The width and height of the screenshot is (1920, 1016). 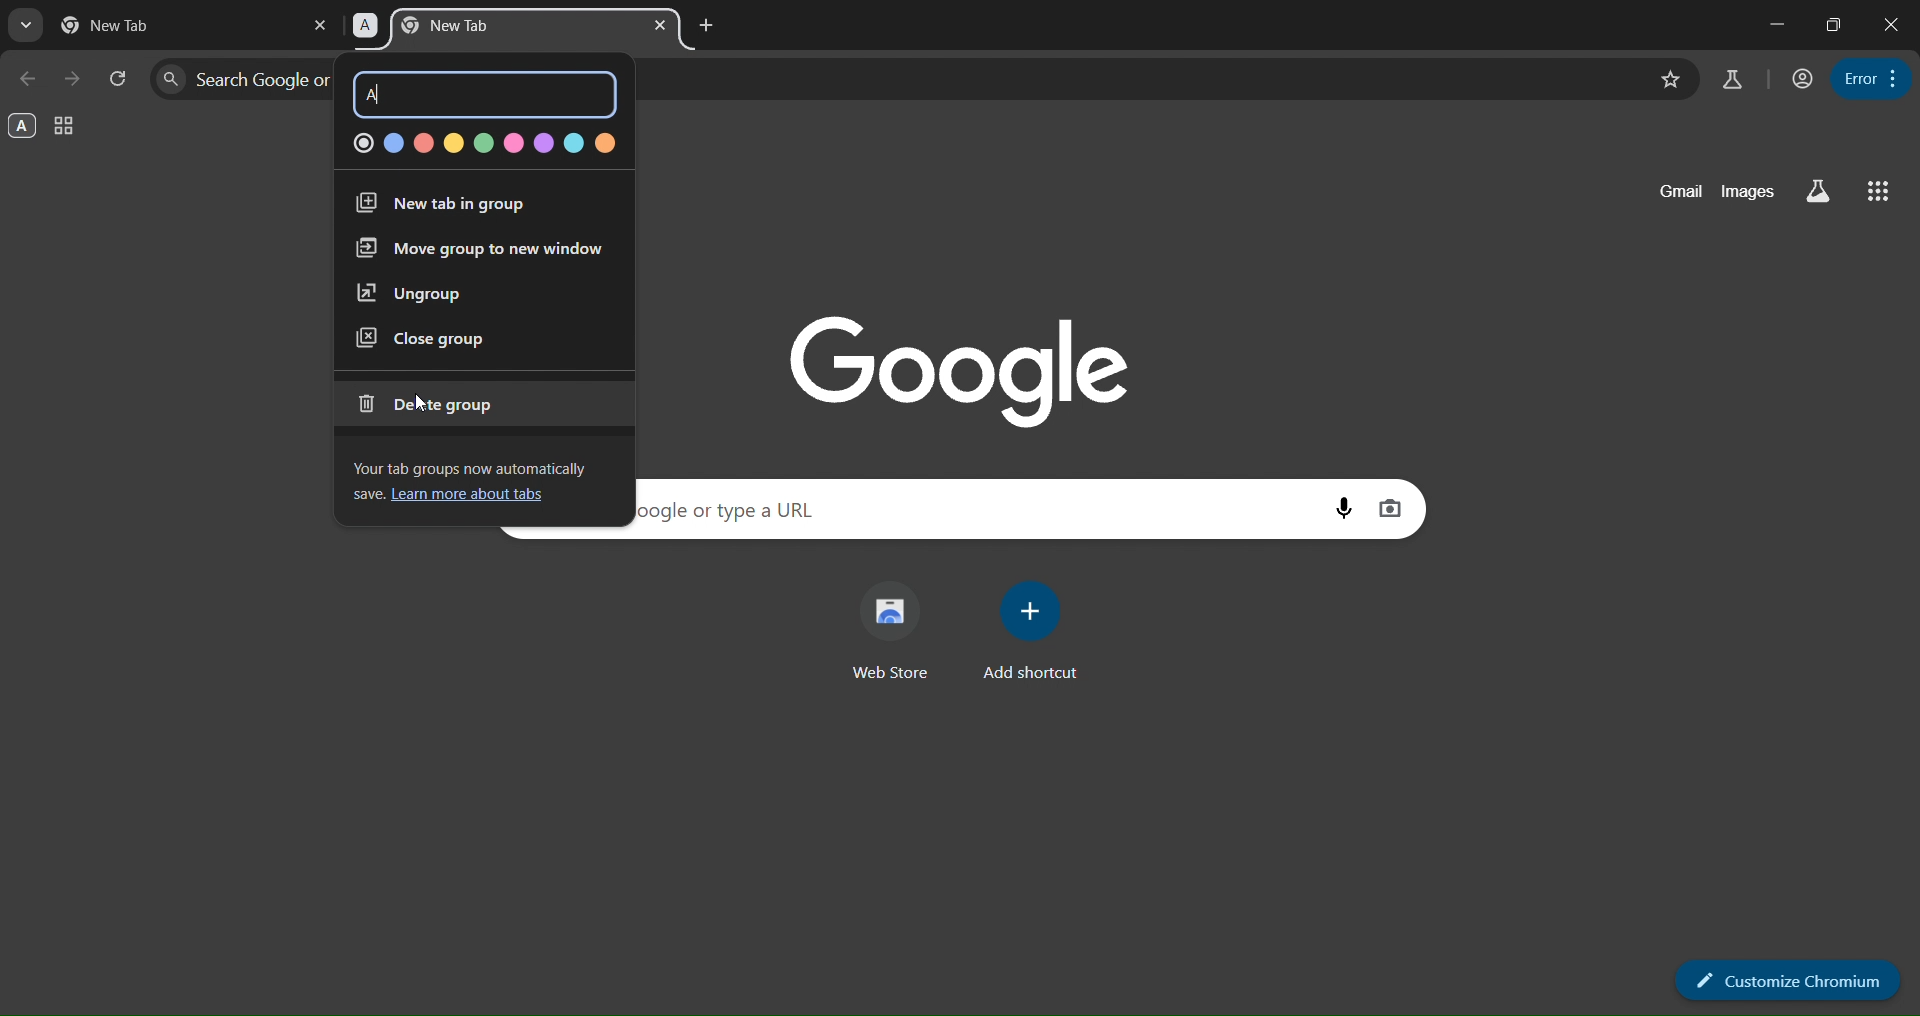 I want to click on customize chromium, so click(x=1789, y=978).